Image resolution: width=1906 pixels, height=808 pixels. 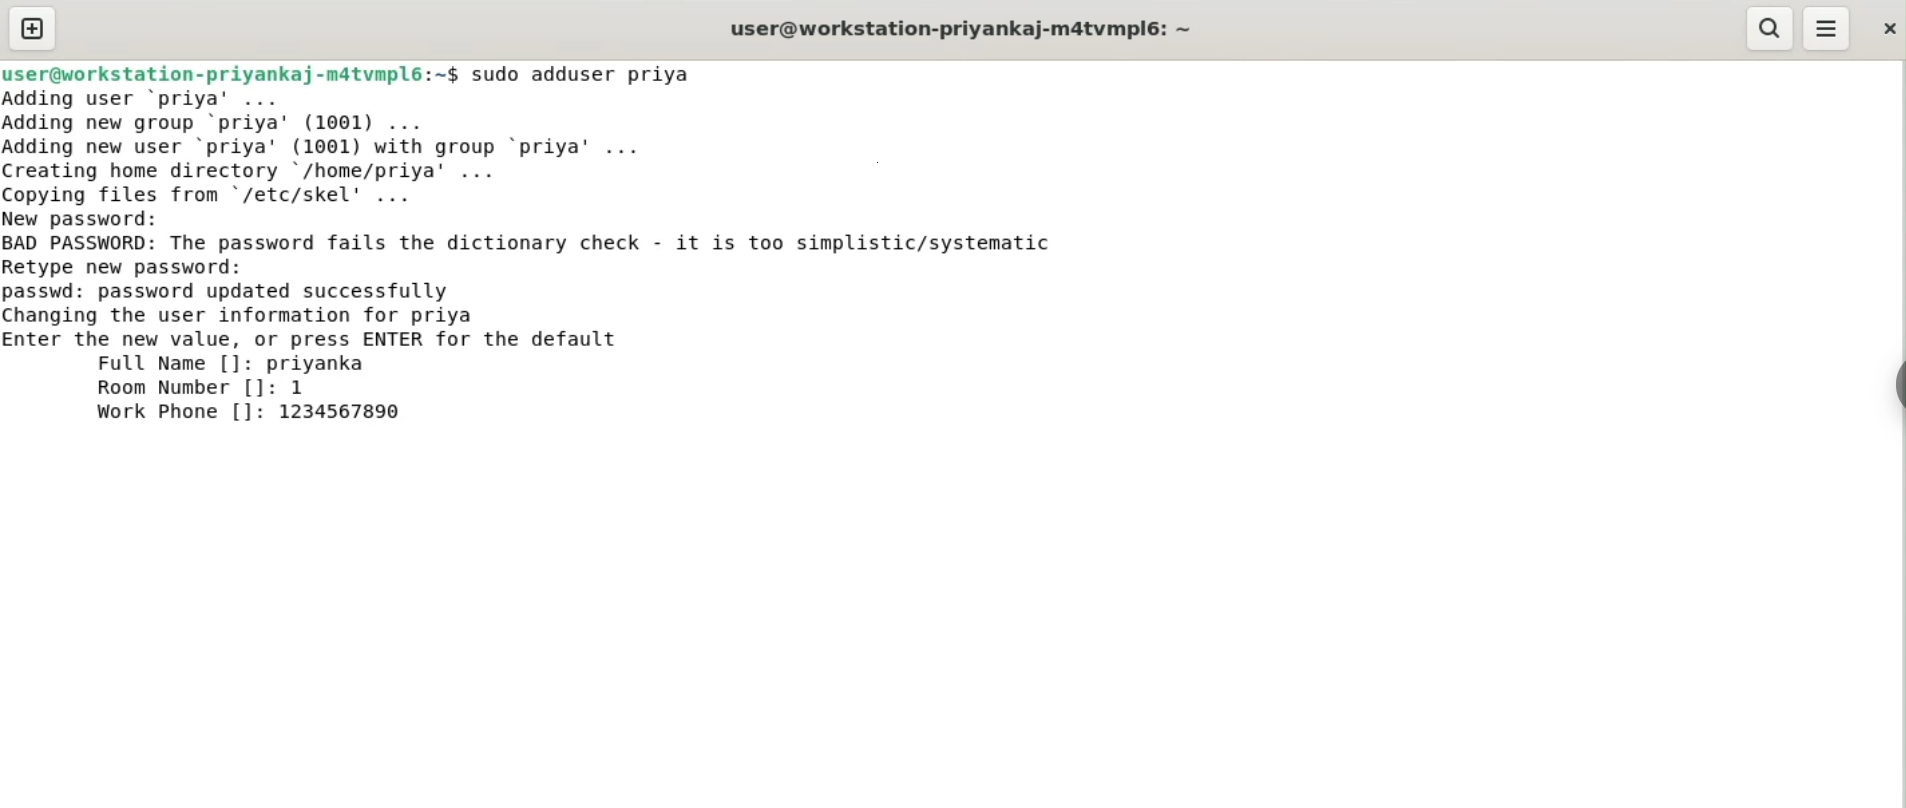 What do you see at coordinates (314, 328) in the screenshot?
I see `passwd: password updated successfullyChanging the user information for priyaEnter the new value, or press ENTER for the defaultFull Name []: priyankal ` at bounding box center [314, 328].